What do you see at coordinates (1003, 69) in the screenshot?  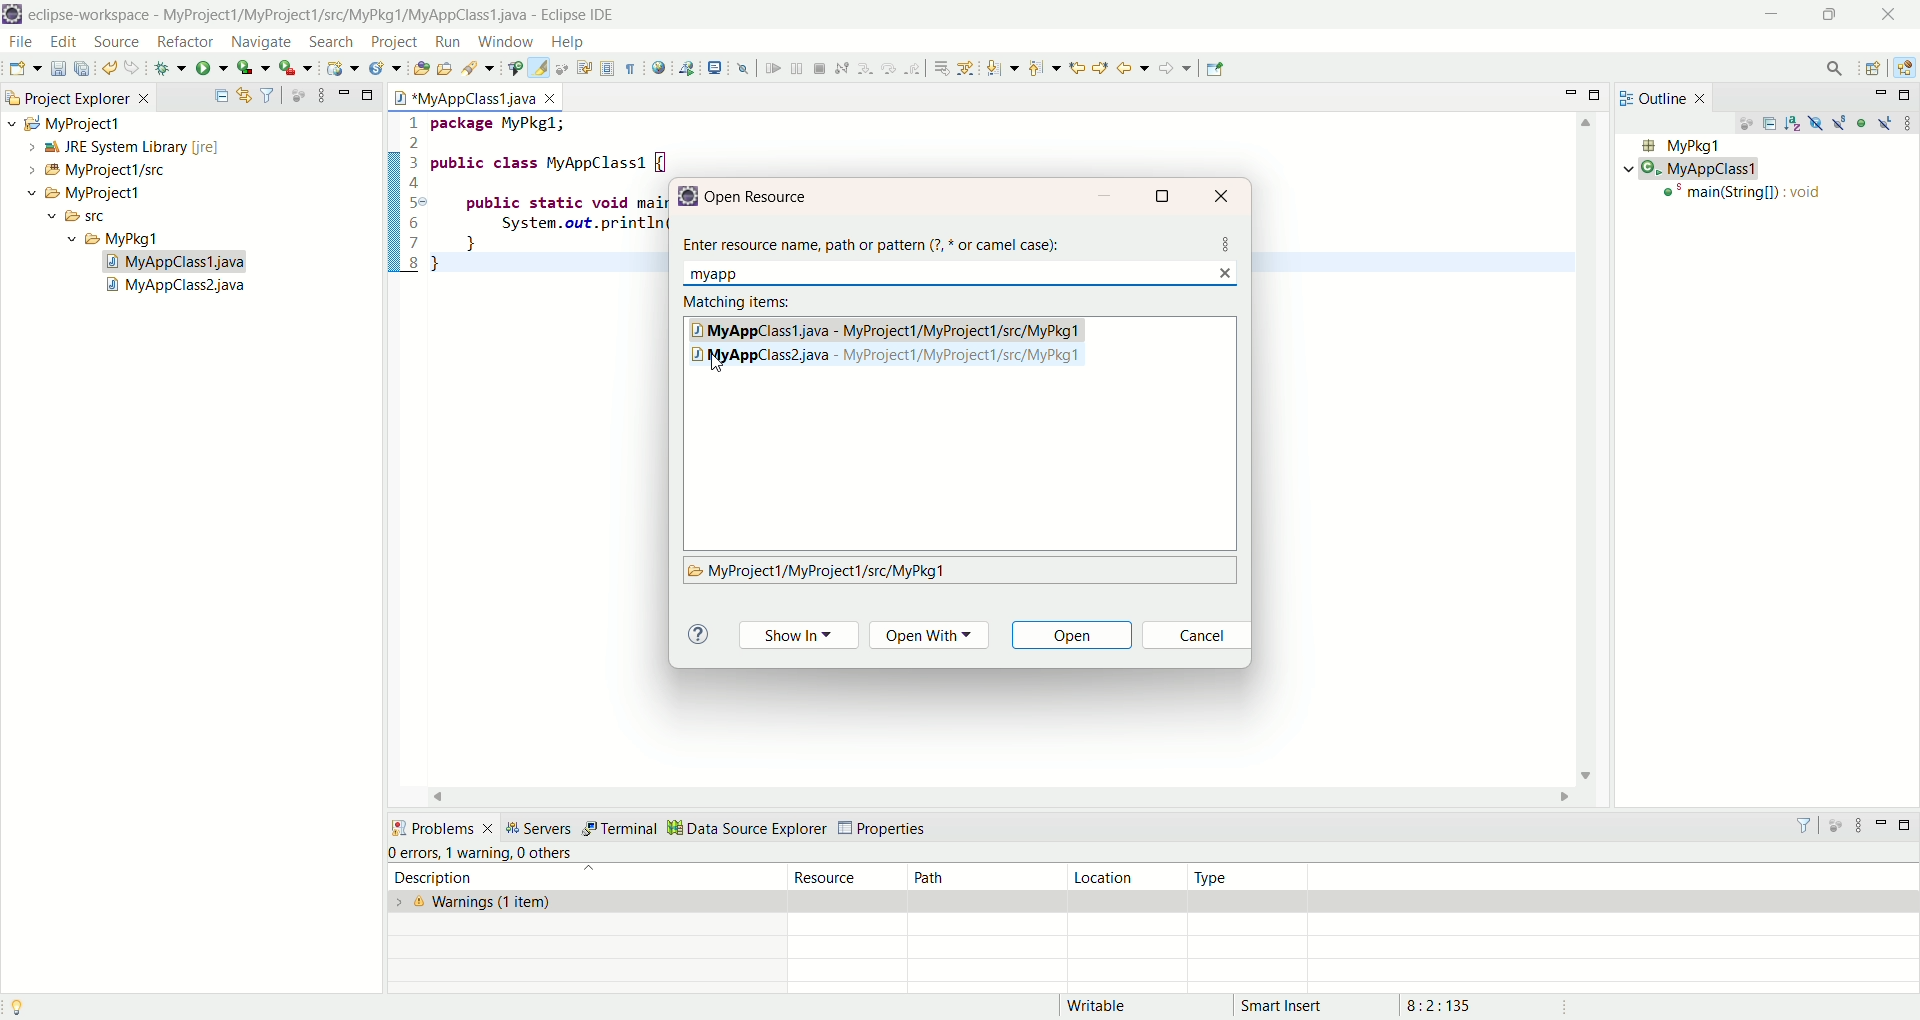 I see `next annotation` at bounding box center [1003, 69].